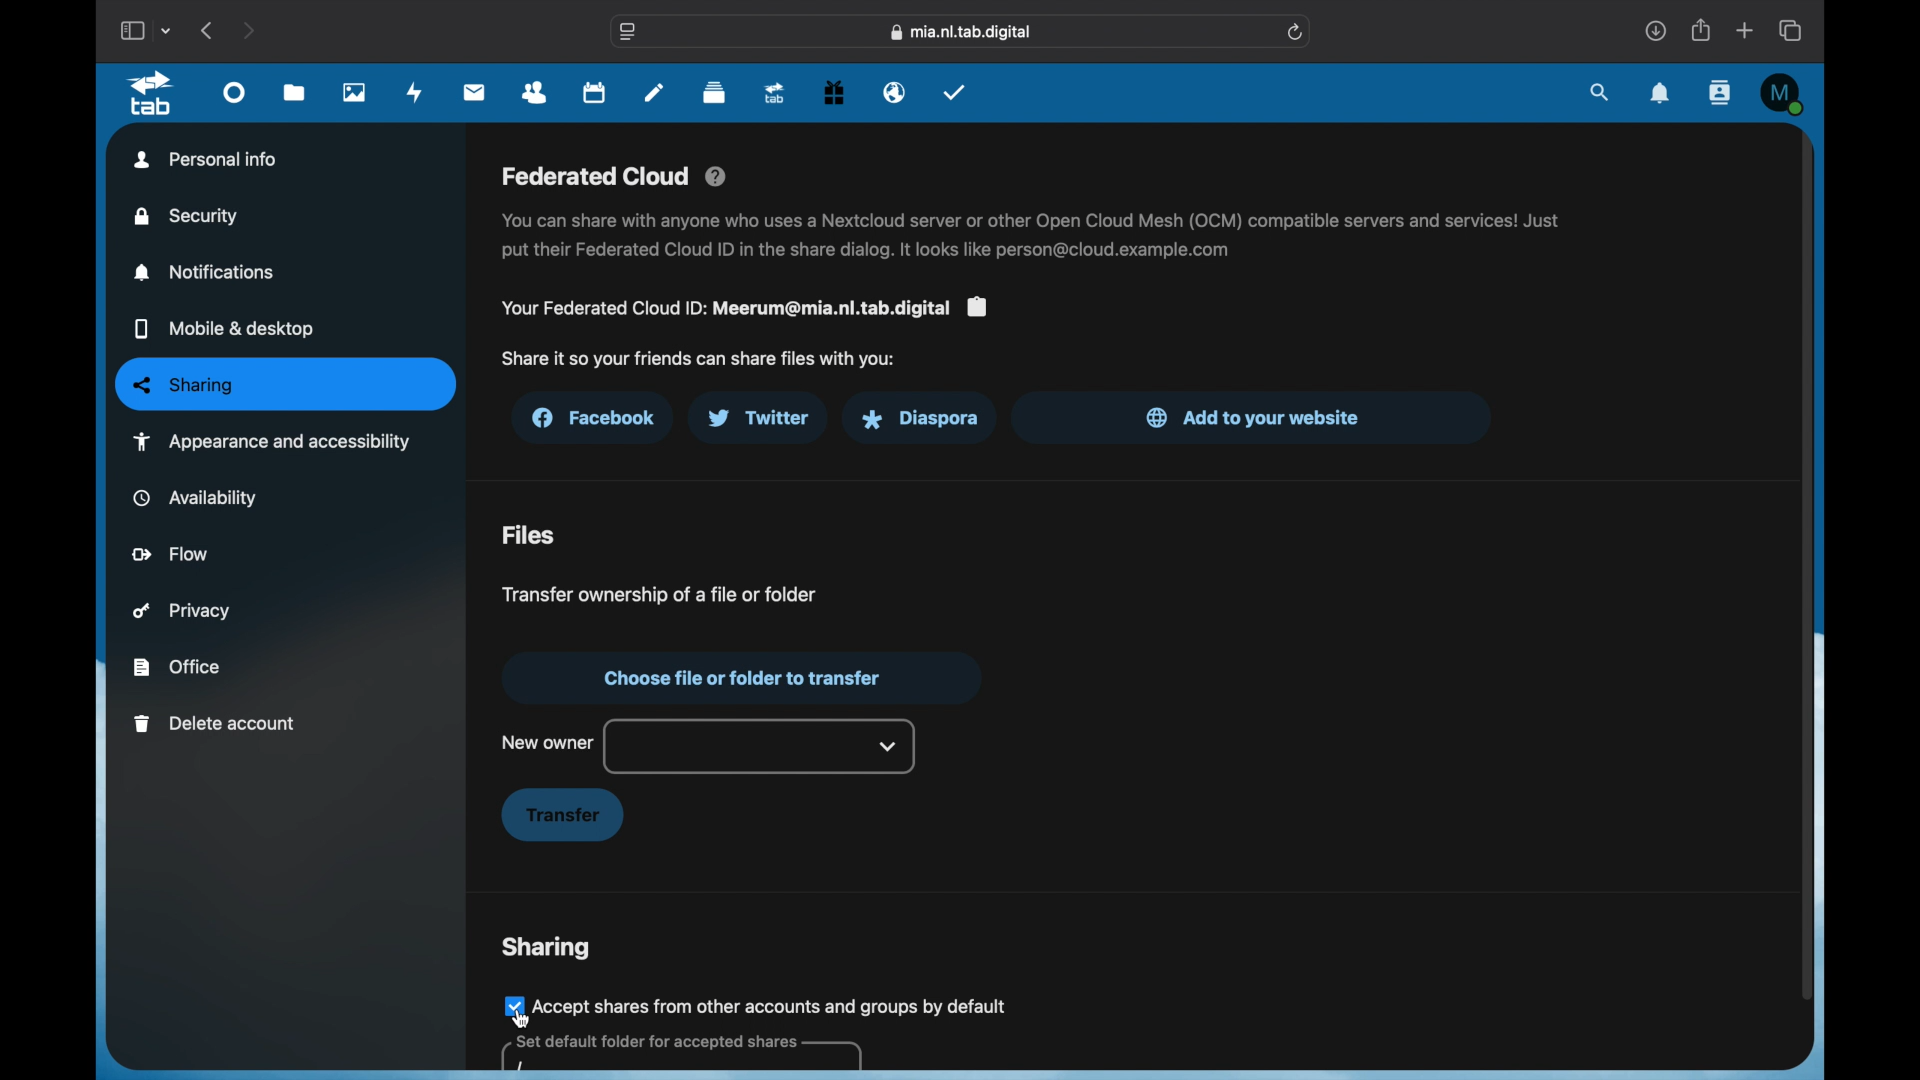 The width and height of the screenshot is (1920, 1080). Describe the element at coordinates (919, 419) in the screenshot. I see `diaspora` at that location.